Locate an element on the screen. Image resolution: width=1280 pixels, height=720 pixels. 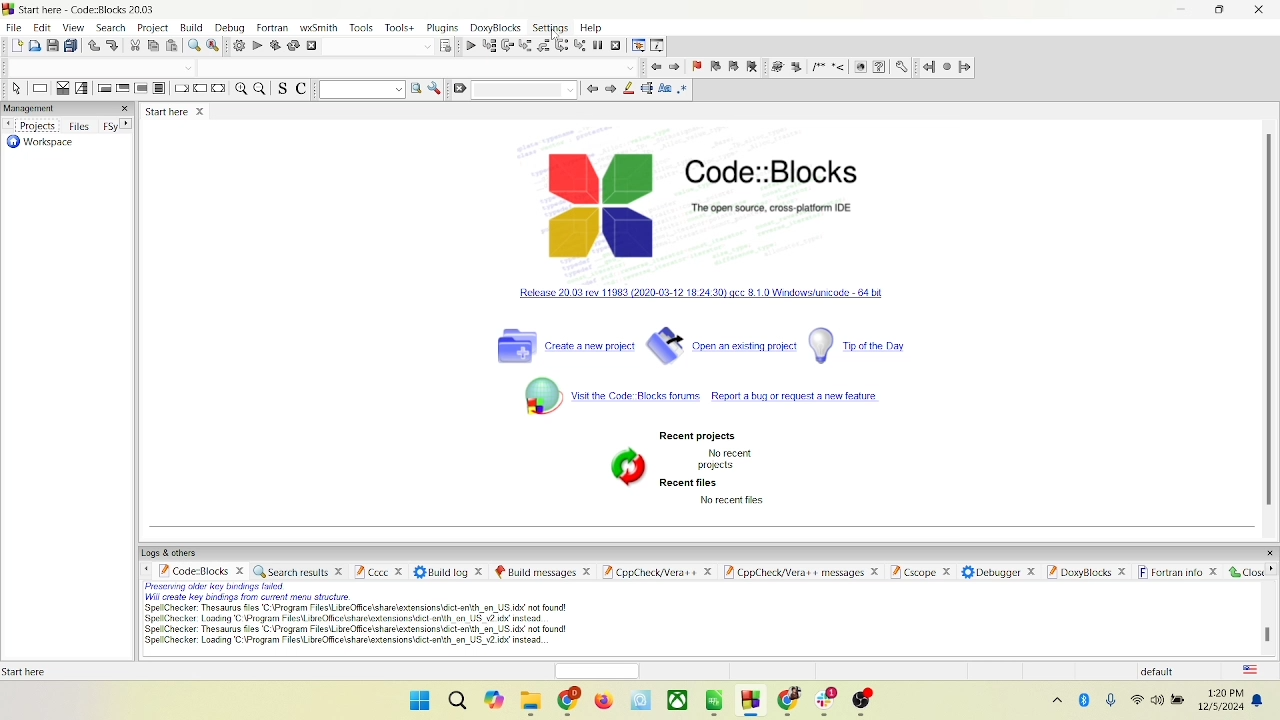
fortran info is located at coordinates (1176, 572).